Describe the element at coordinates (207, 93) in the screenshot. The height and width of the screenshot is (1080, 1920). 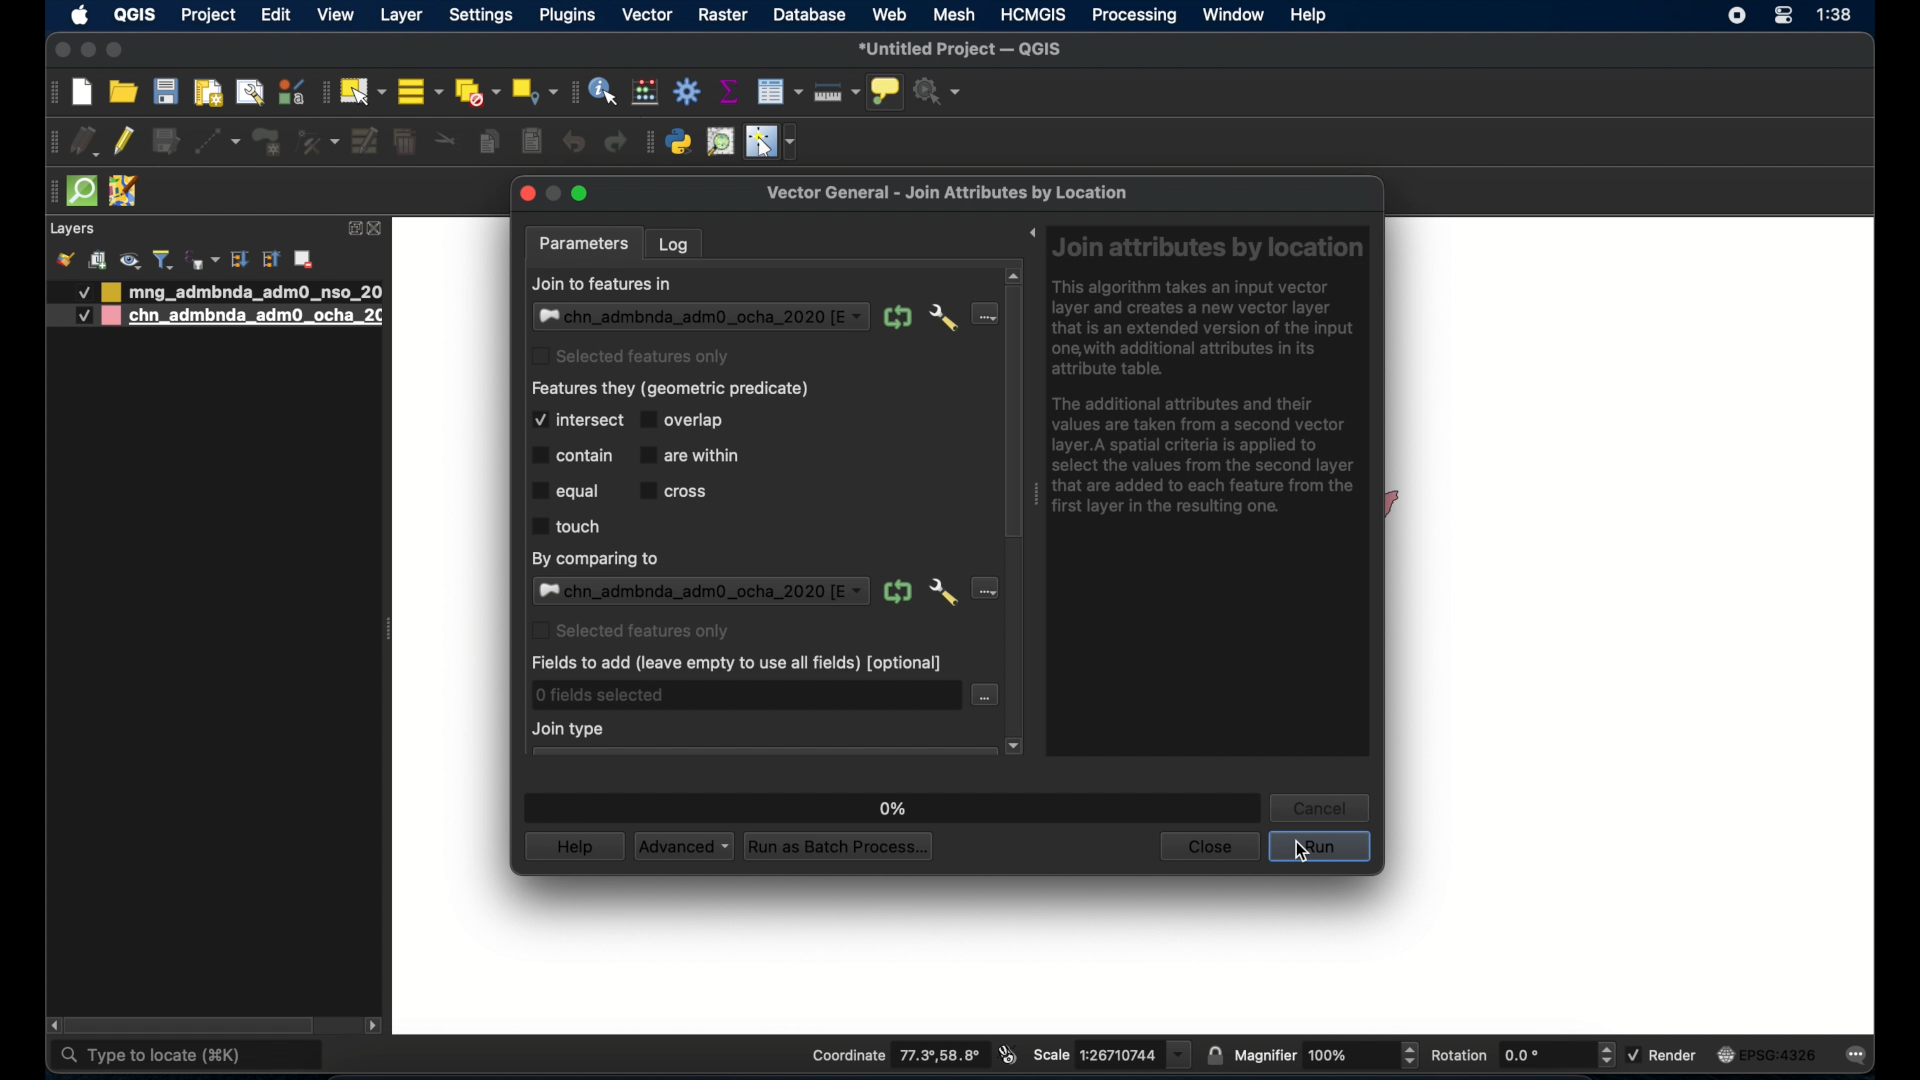
I see `print layout` at that location.